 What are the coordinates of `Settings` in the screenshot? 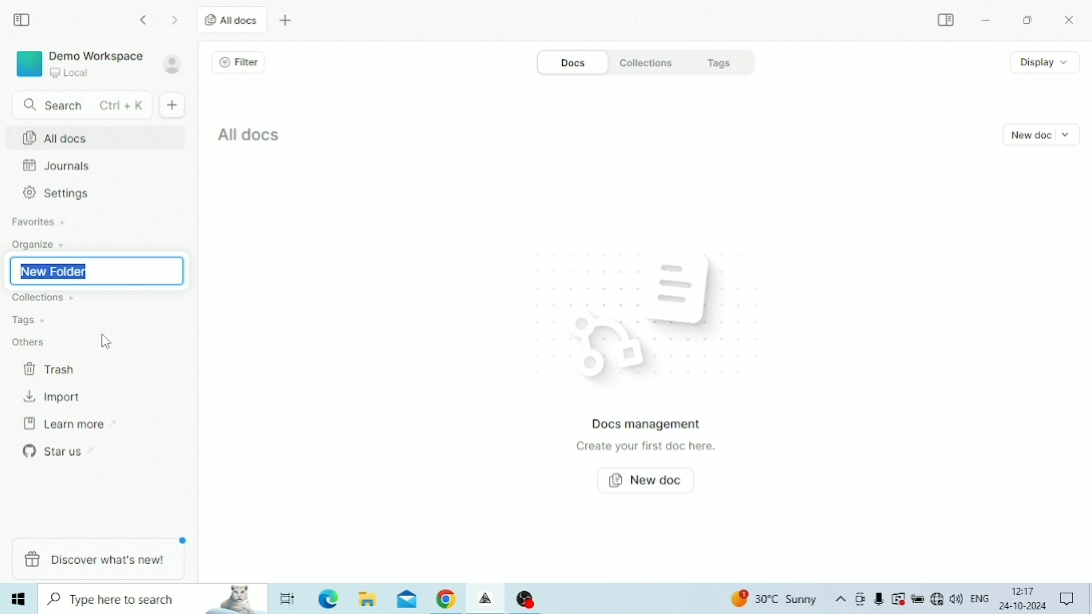 It's located at (61, 193).